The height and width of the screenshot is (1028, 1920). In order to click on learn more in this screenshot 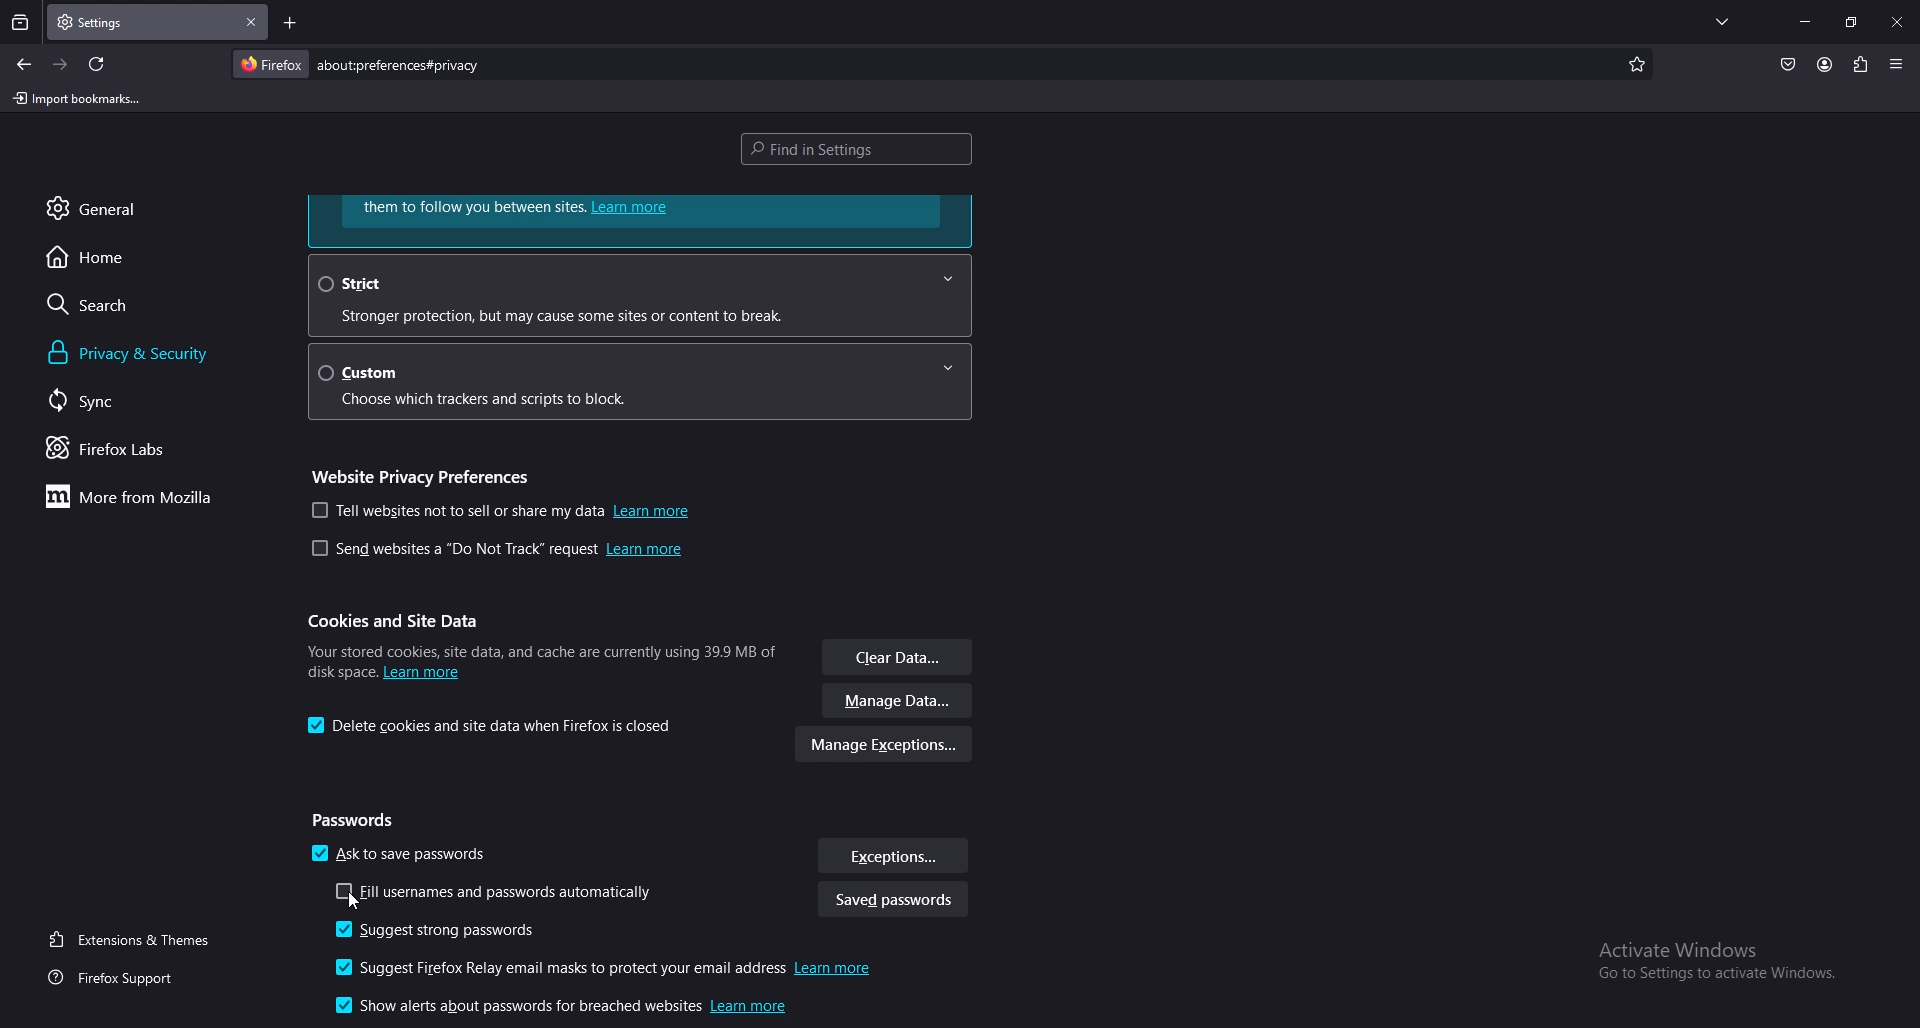, I will do `click(641, 220)`.